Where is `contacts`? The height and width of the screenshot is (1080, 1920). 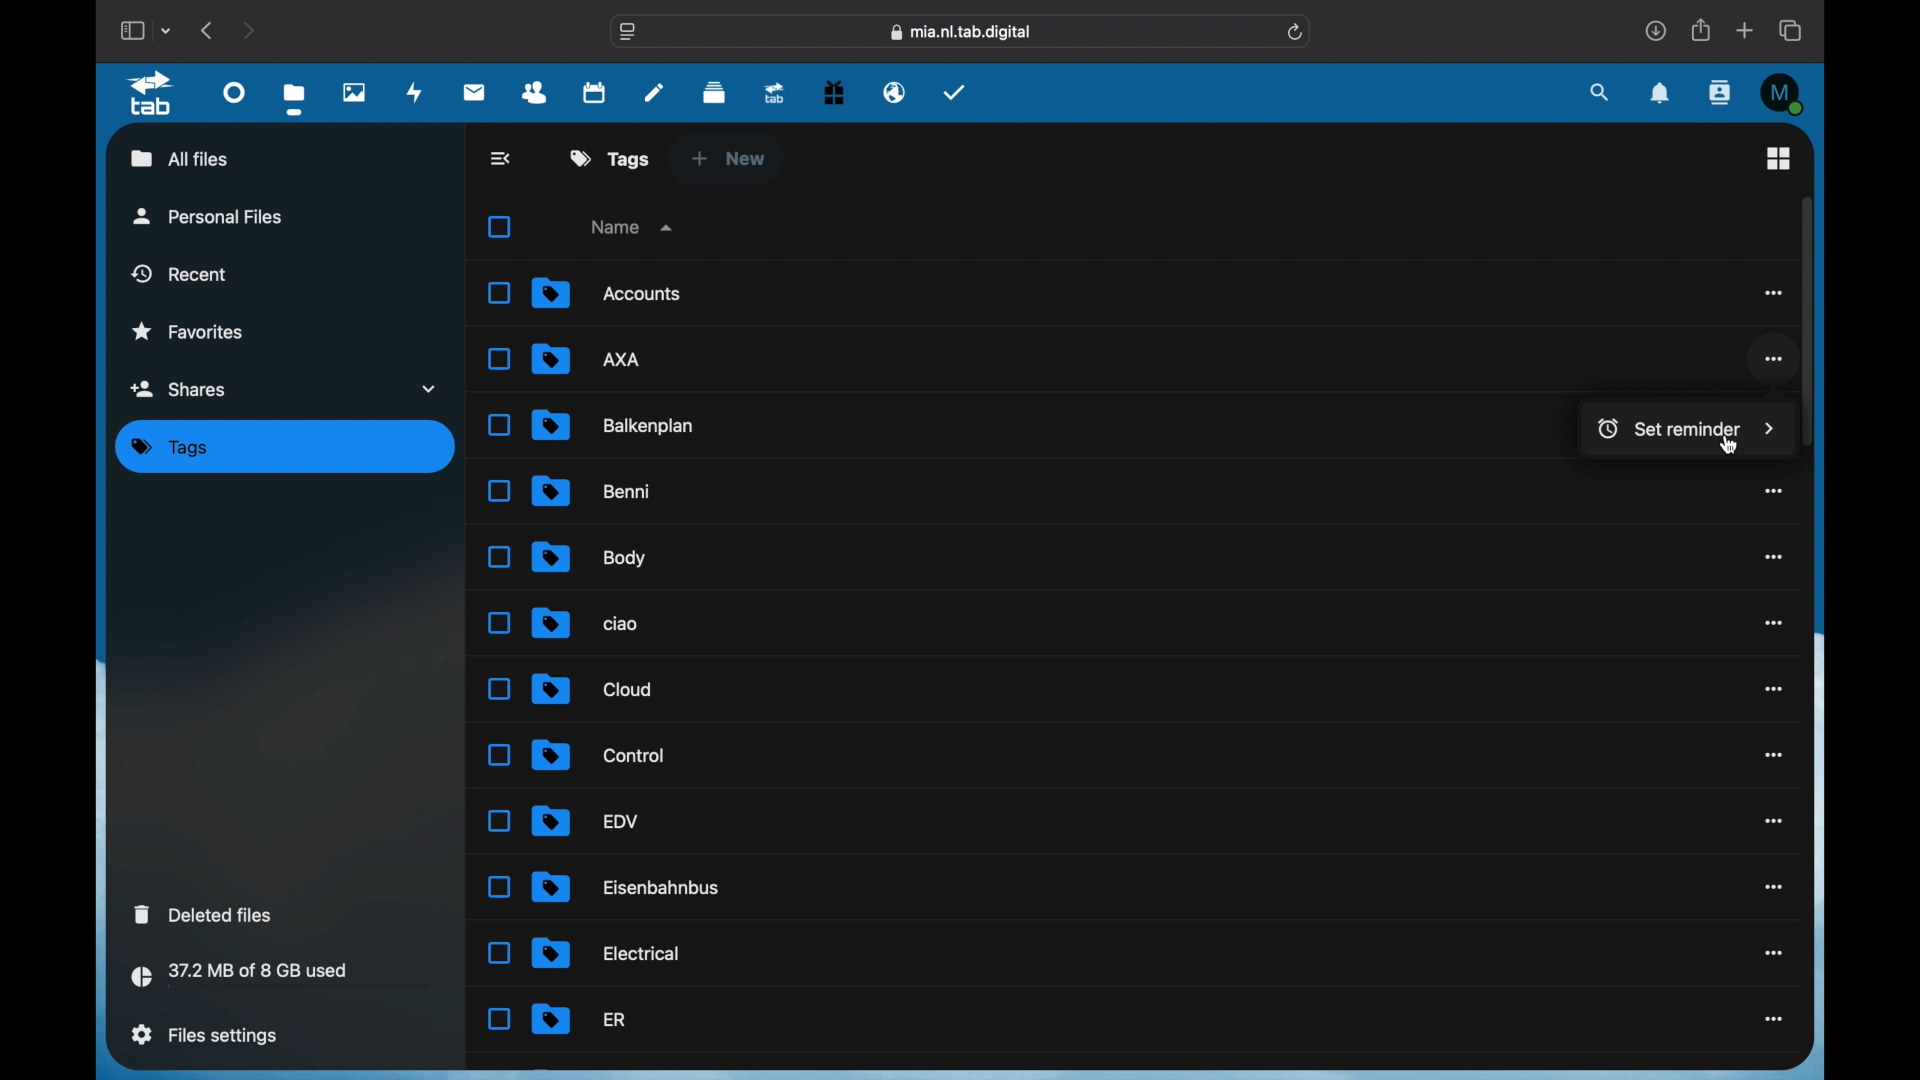
contacts is located at coordinates (1721, 94).